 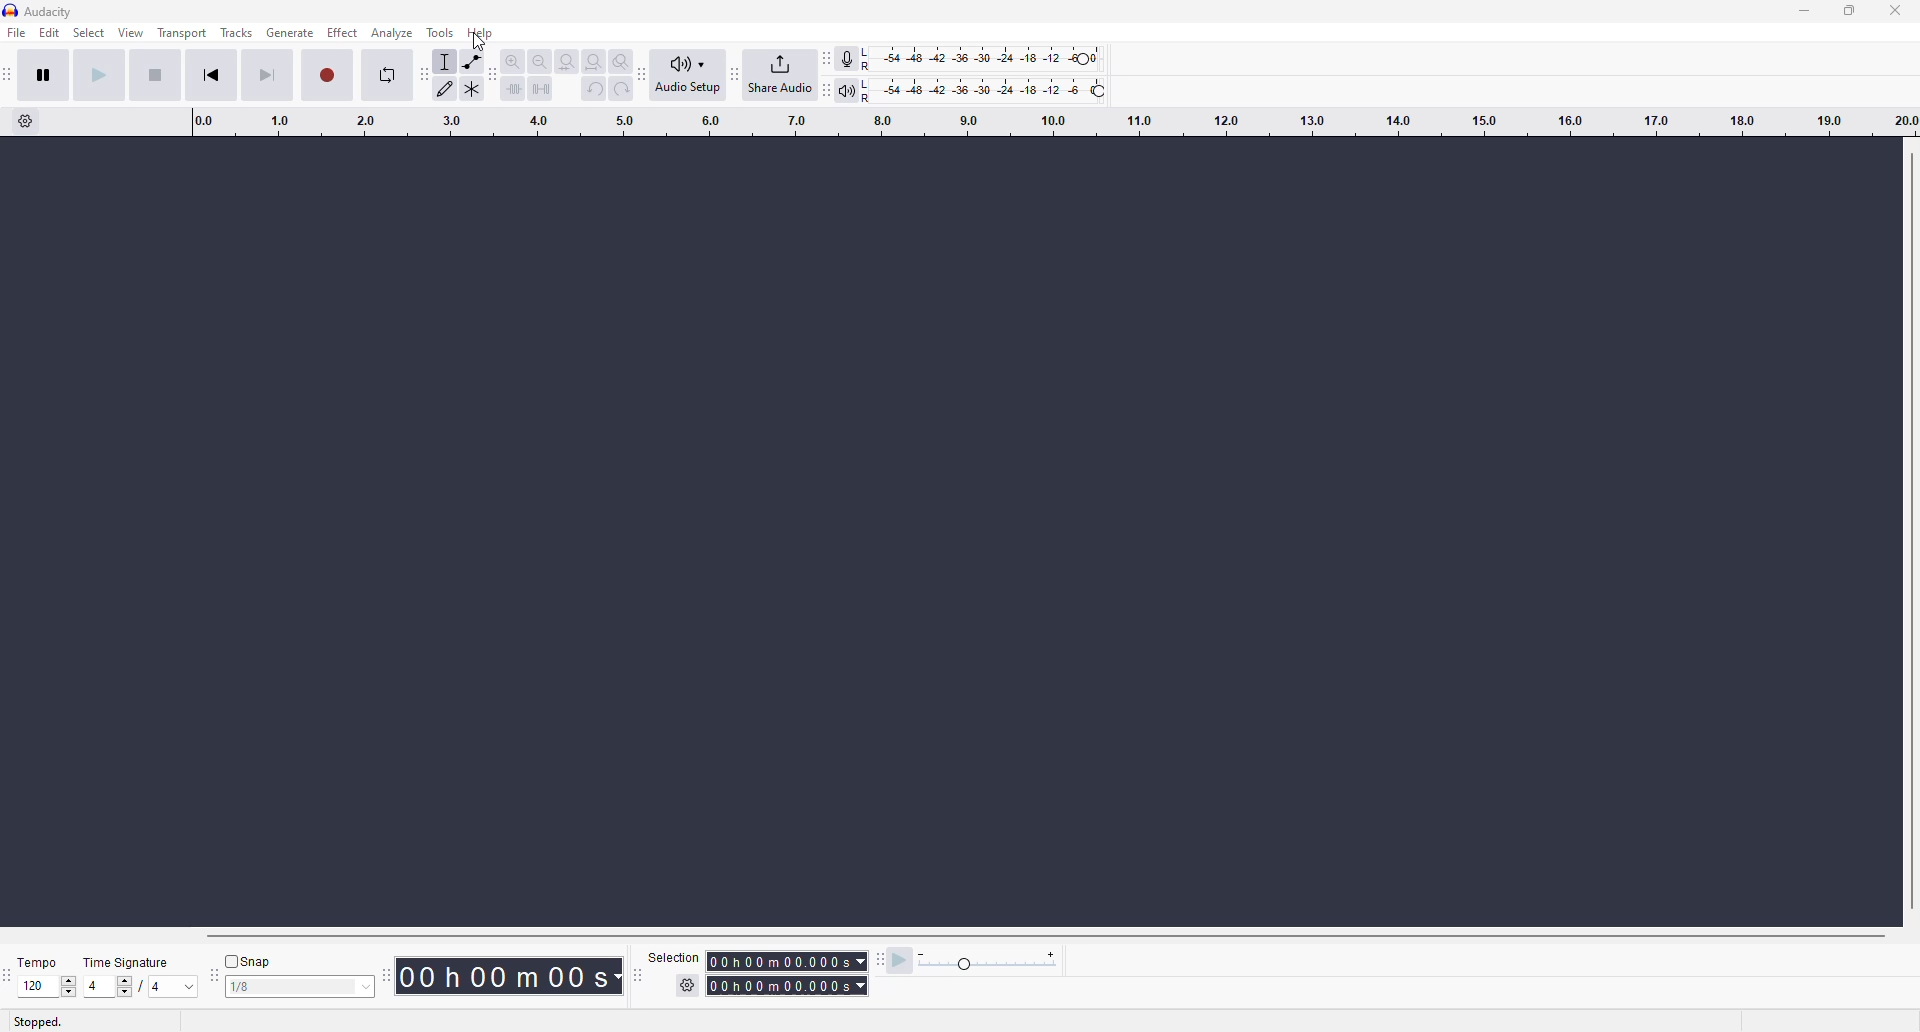 I want to click on timeline options, so click(x=30, y=122).